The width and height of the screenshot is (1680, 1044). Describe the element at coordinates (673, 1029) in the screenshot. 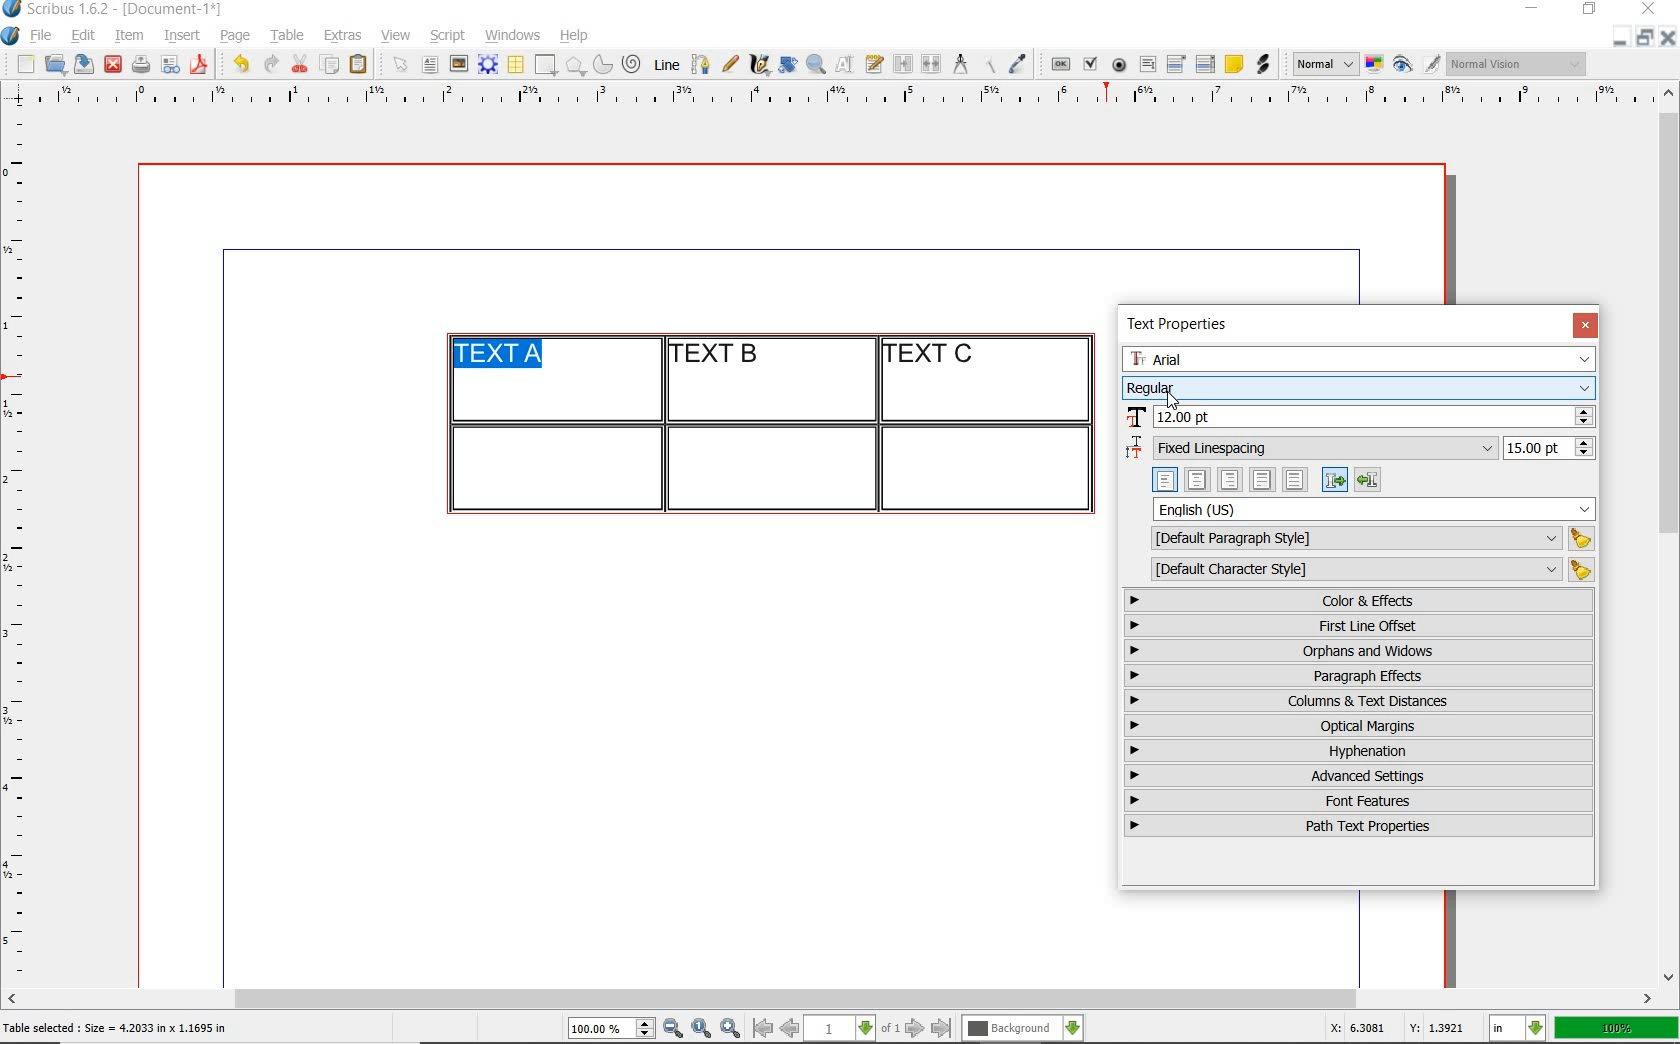

I see `zoom out` at that location.